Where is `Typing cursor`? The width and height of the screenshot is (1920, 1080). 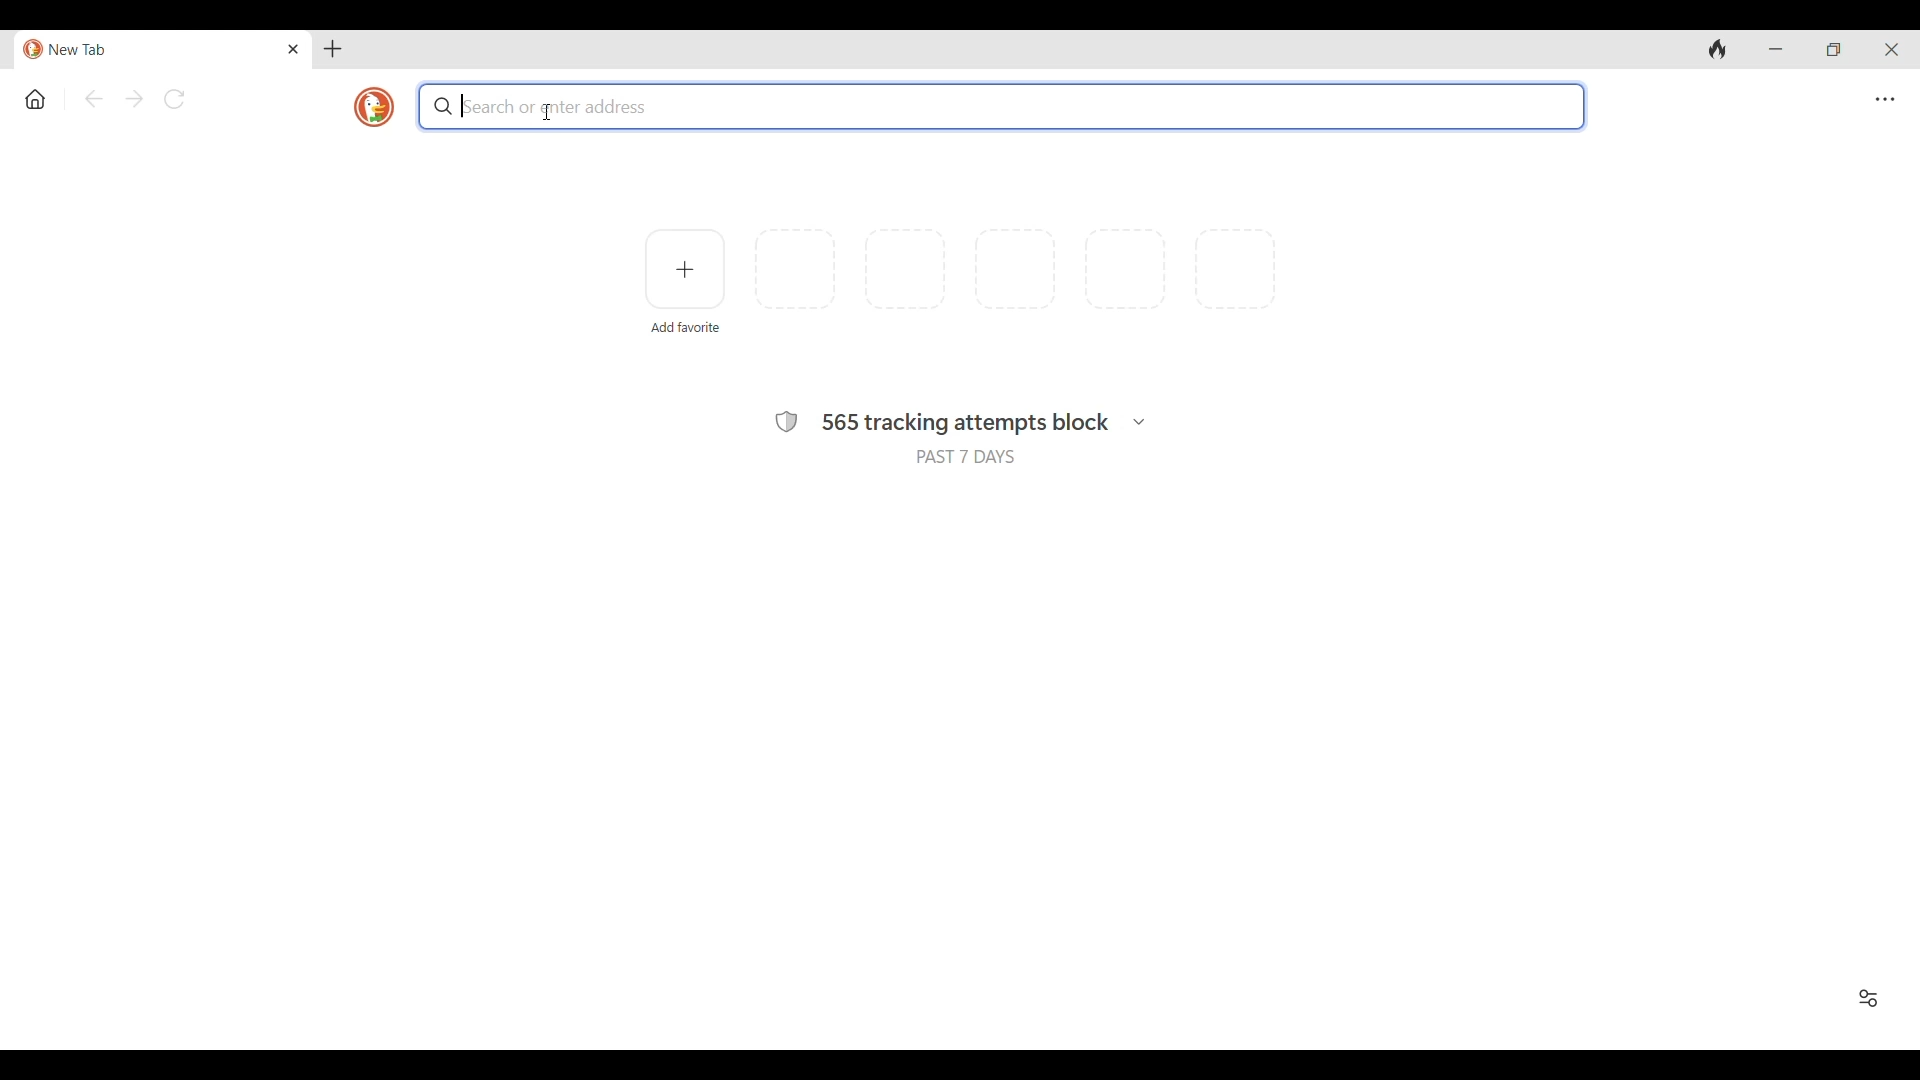
Typing cursor is located at coordinates (461, 106).